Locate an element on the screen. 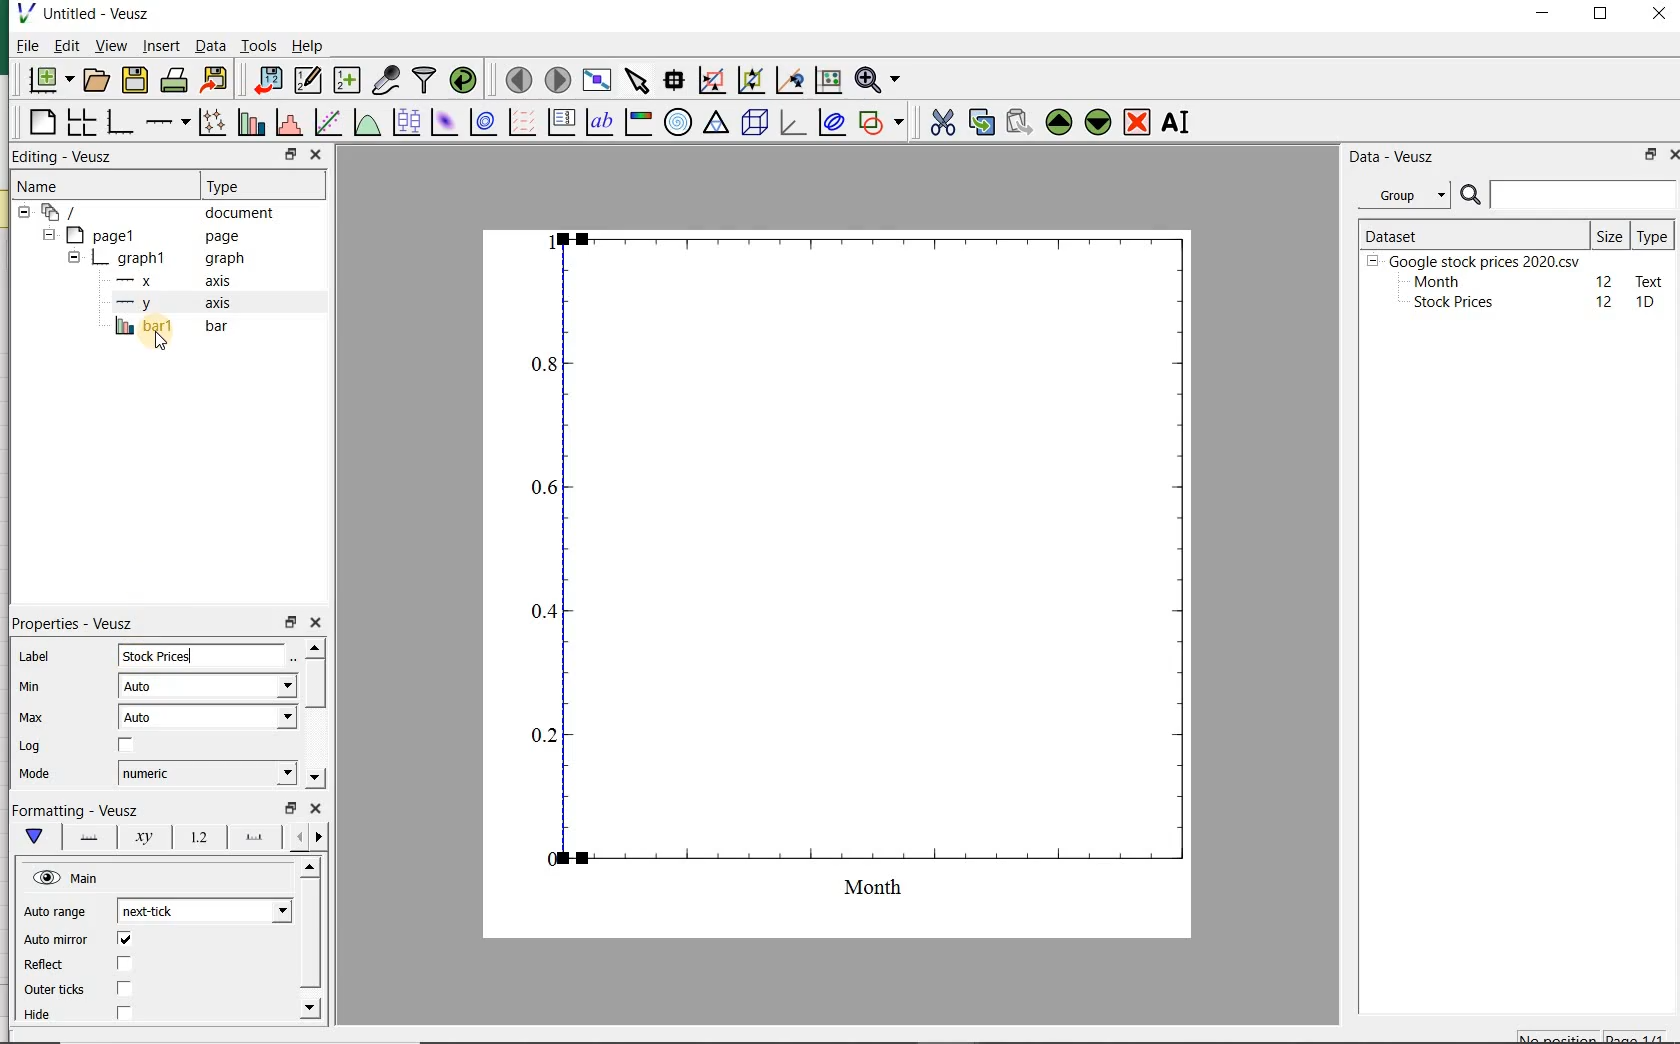 The height and width of the screenshot is (1044, 1680). page1 is located at coordinates (145, 236).